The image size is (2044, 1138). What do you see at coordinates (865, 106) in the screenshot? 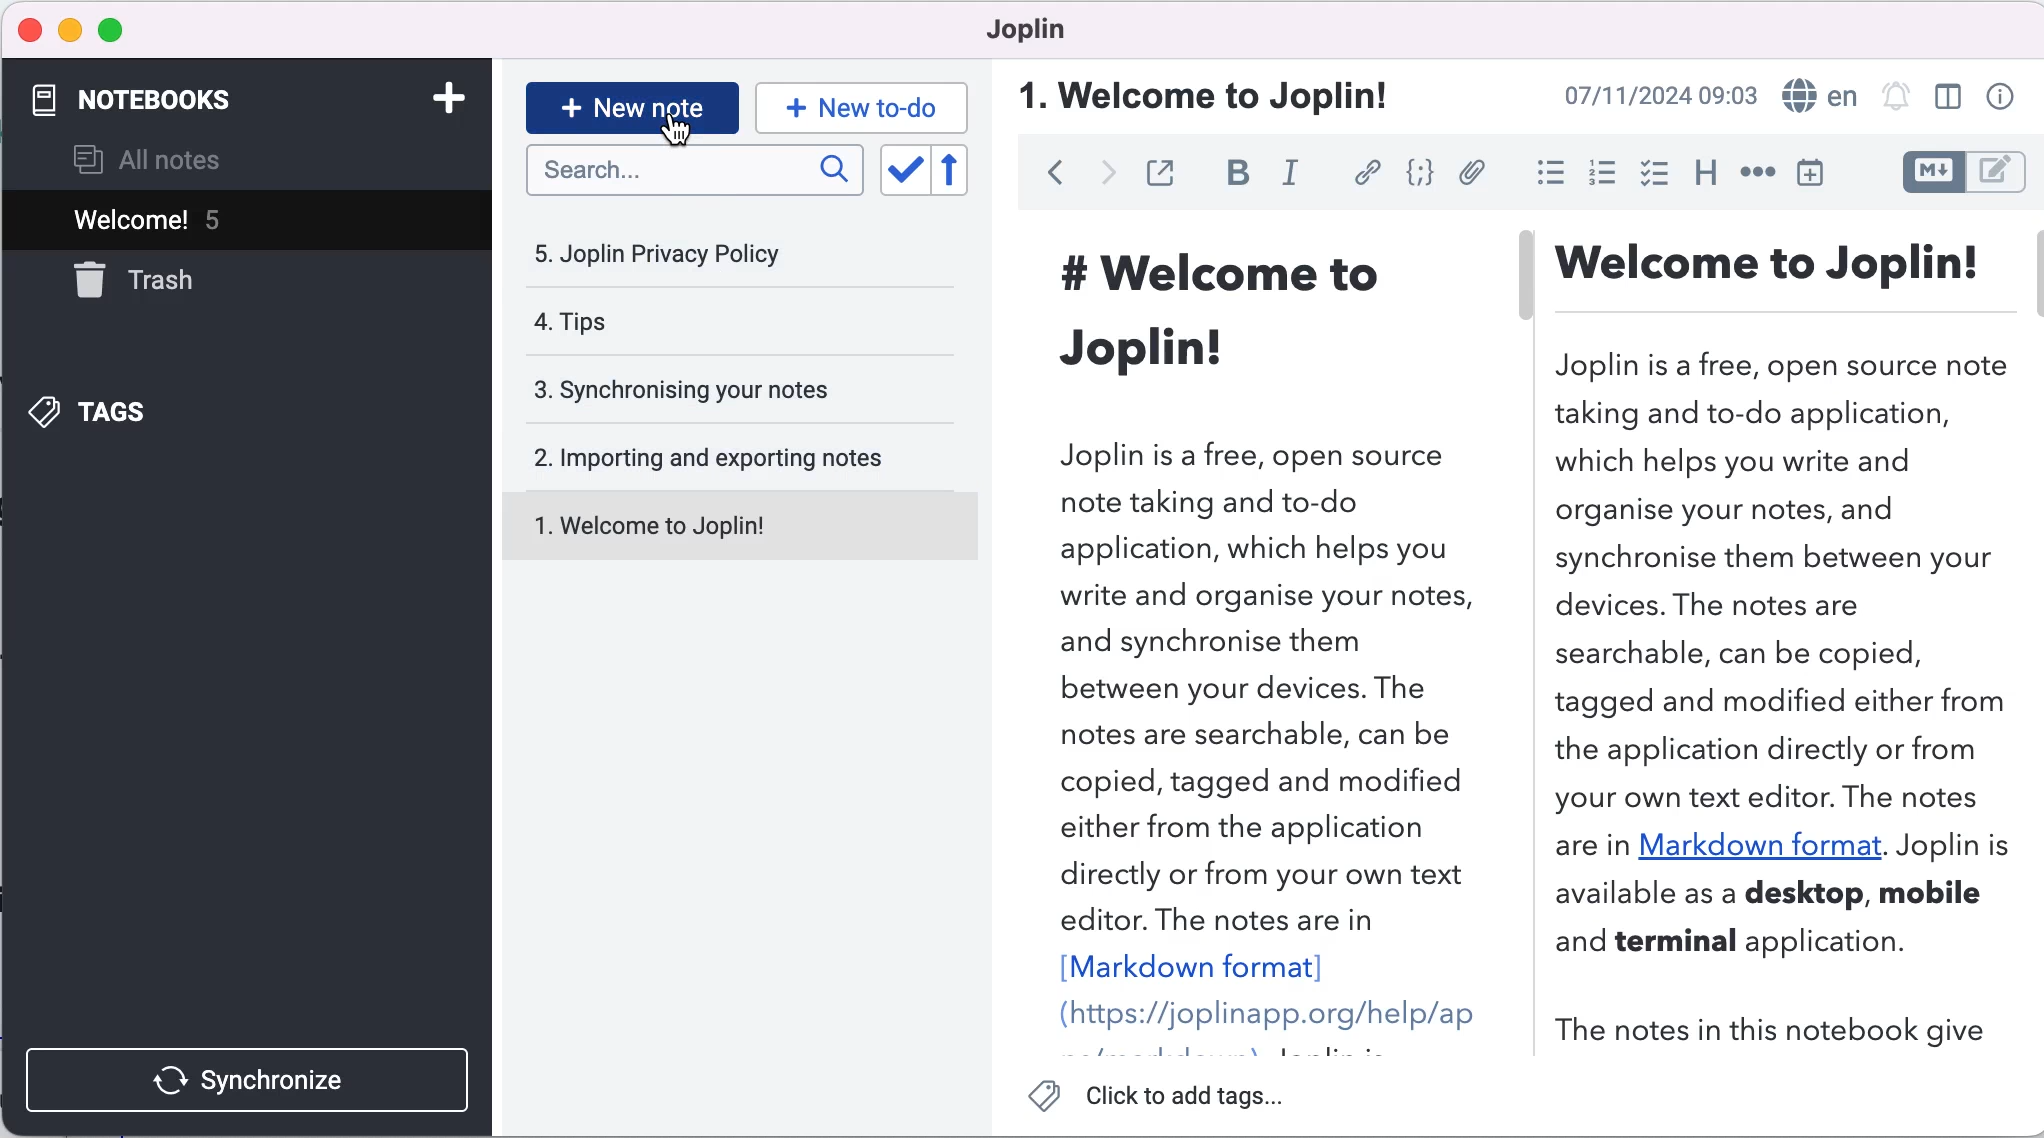
I see `new to-do` at bounding box center [865, 106].